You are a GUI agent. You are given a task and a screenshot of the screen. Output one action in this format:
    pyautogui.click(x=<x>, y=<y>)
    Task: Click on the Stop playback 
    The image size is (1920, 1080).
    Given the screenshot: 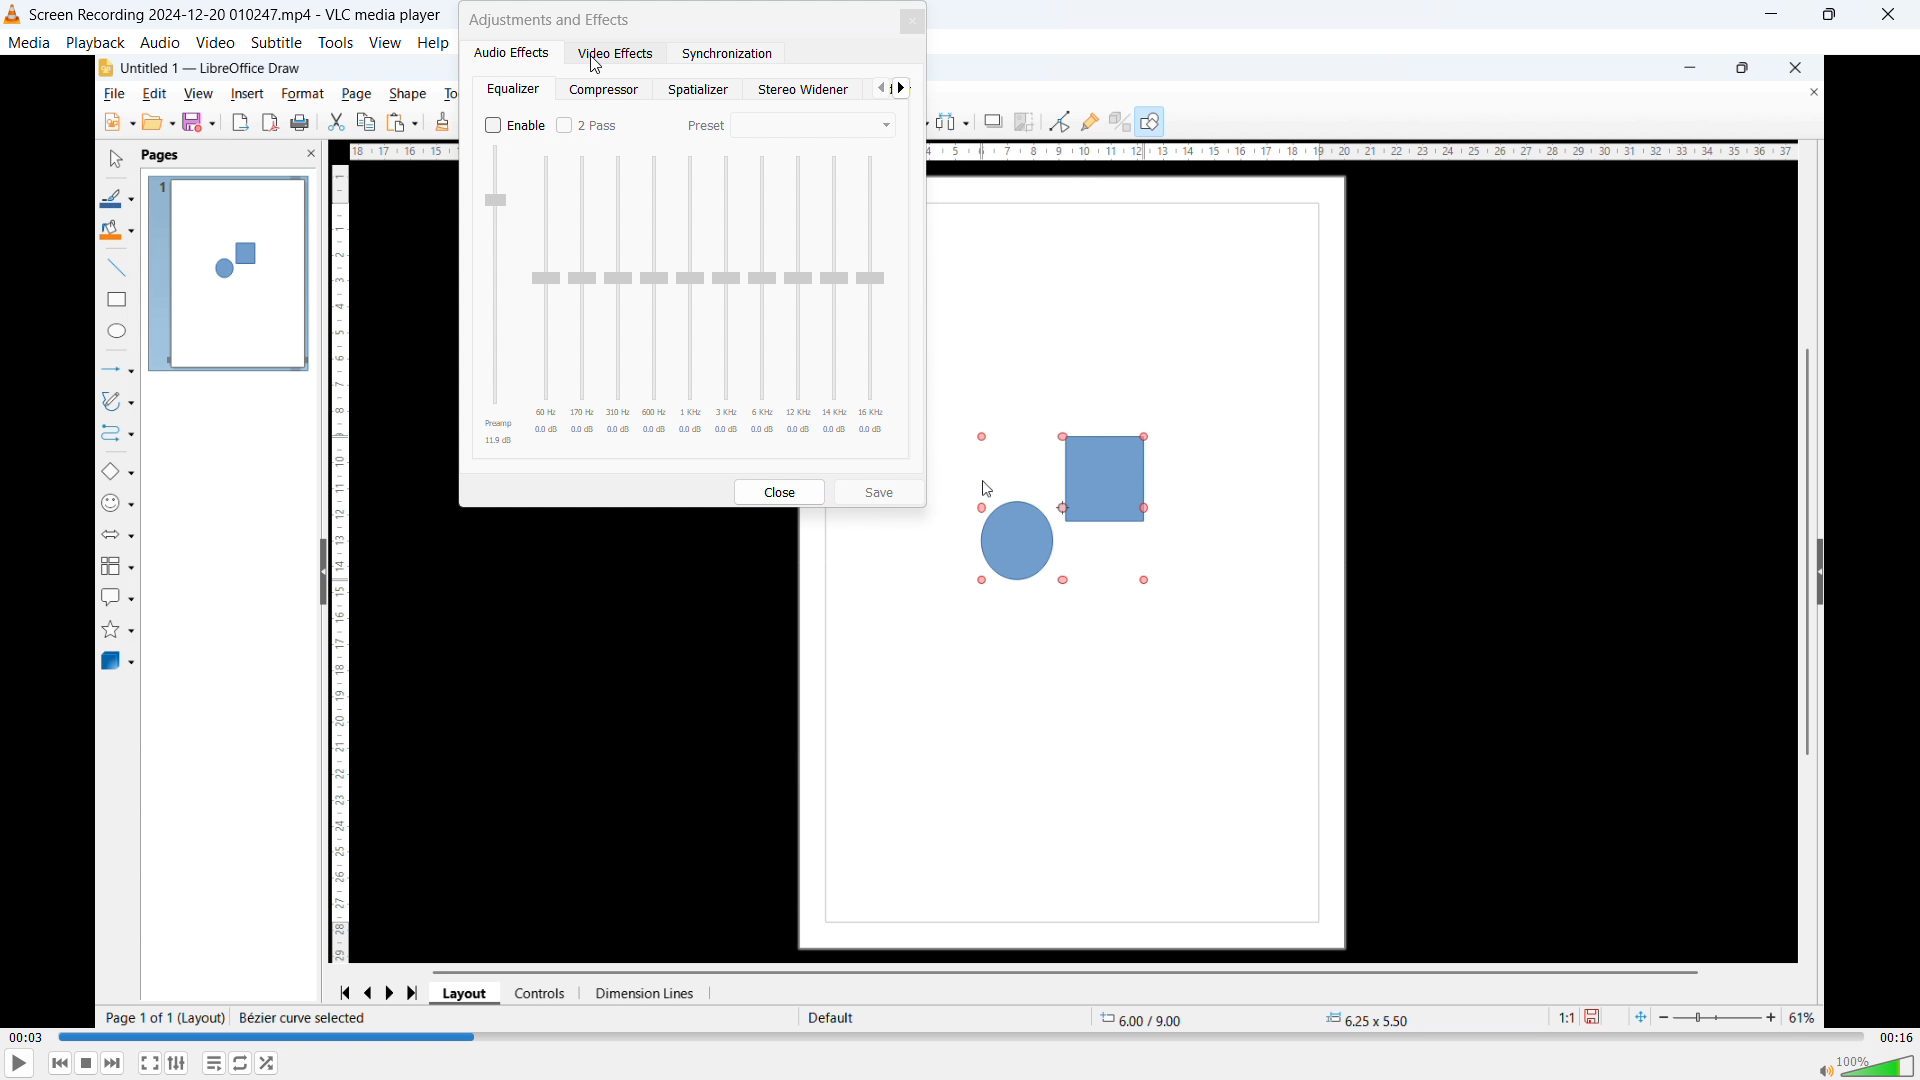 What is the action you would take?
    pyautogui.click(x=87, y=1063)
    